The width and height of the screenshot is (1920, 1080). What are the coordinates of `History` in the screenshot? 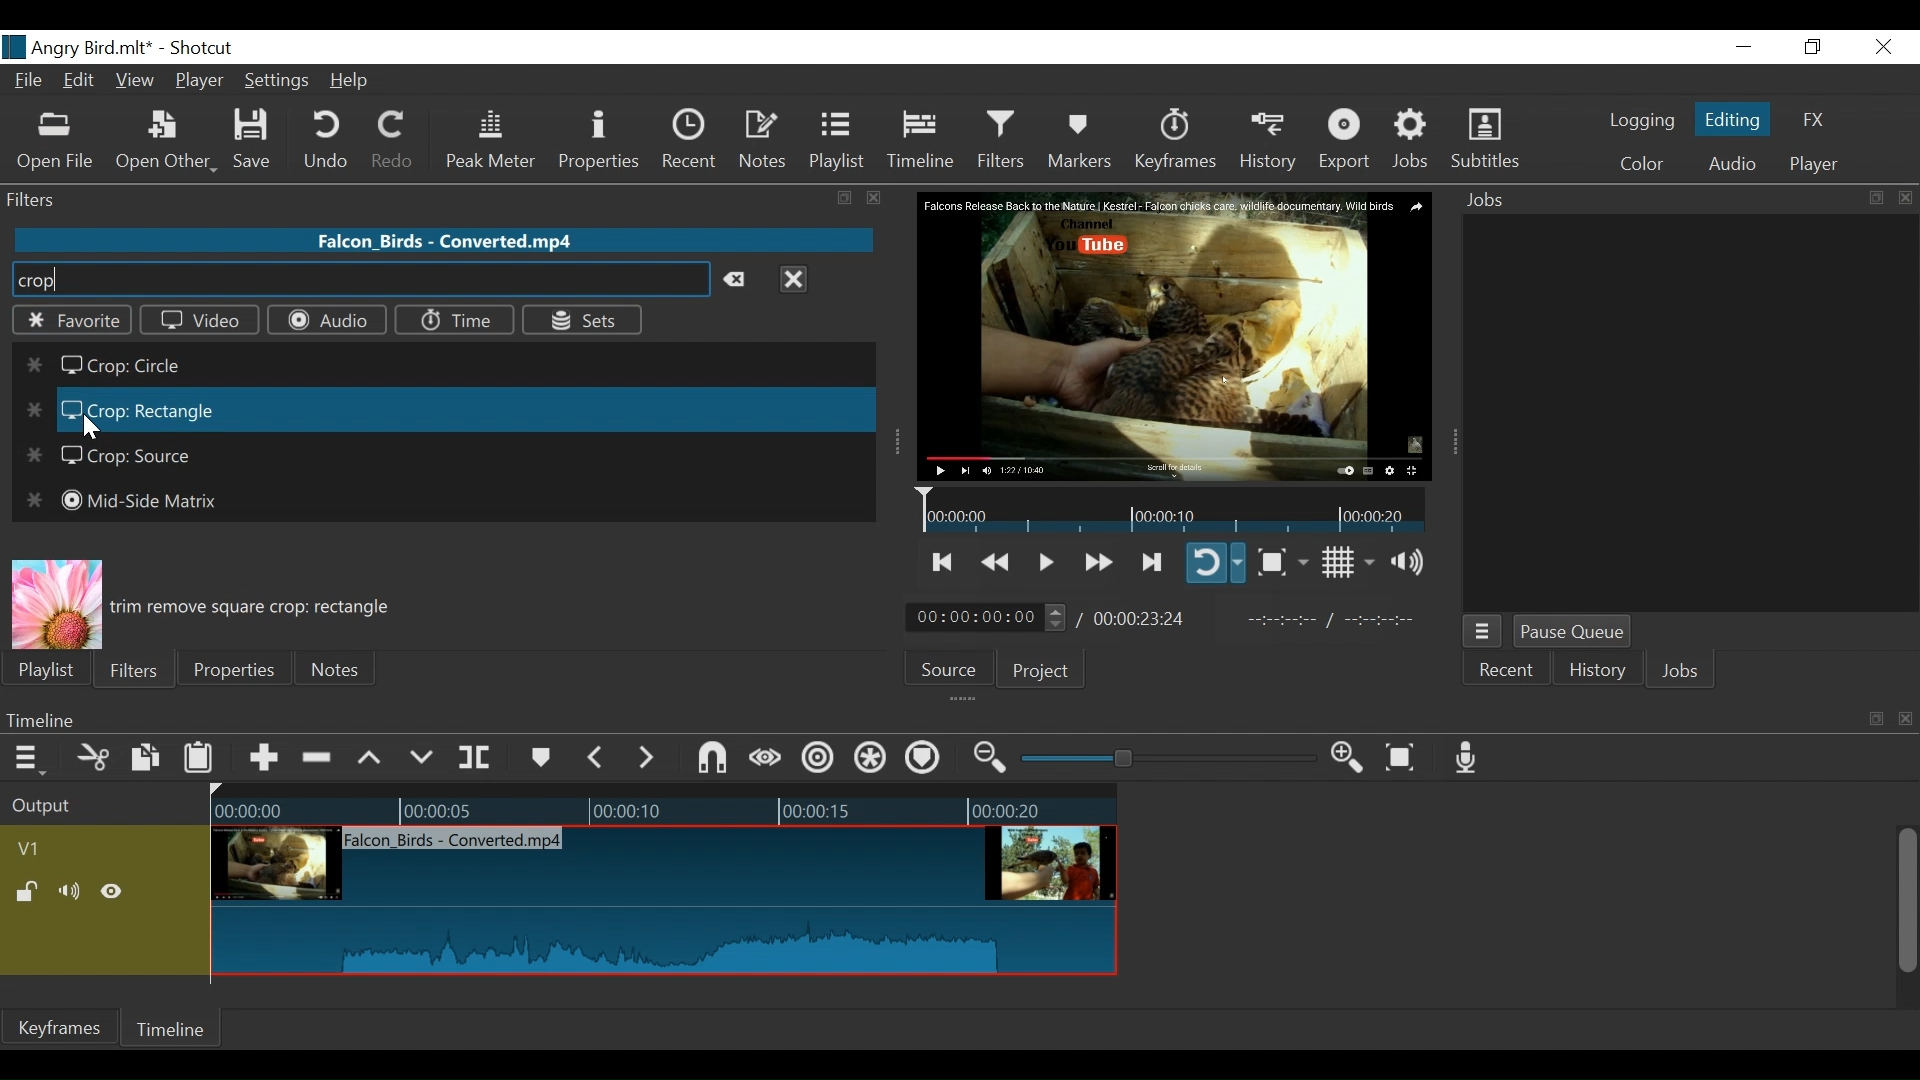 It's located at (1269, 141).